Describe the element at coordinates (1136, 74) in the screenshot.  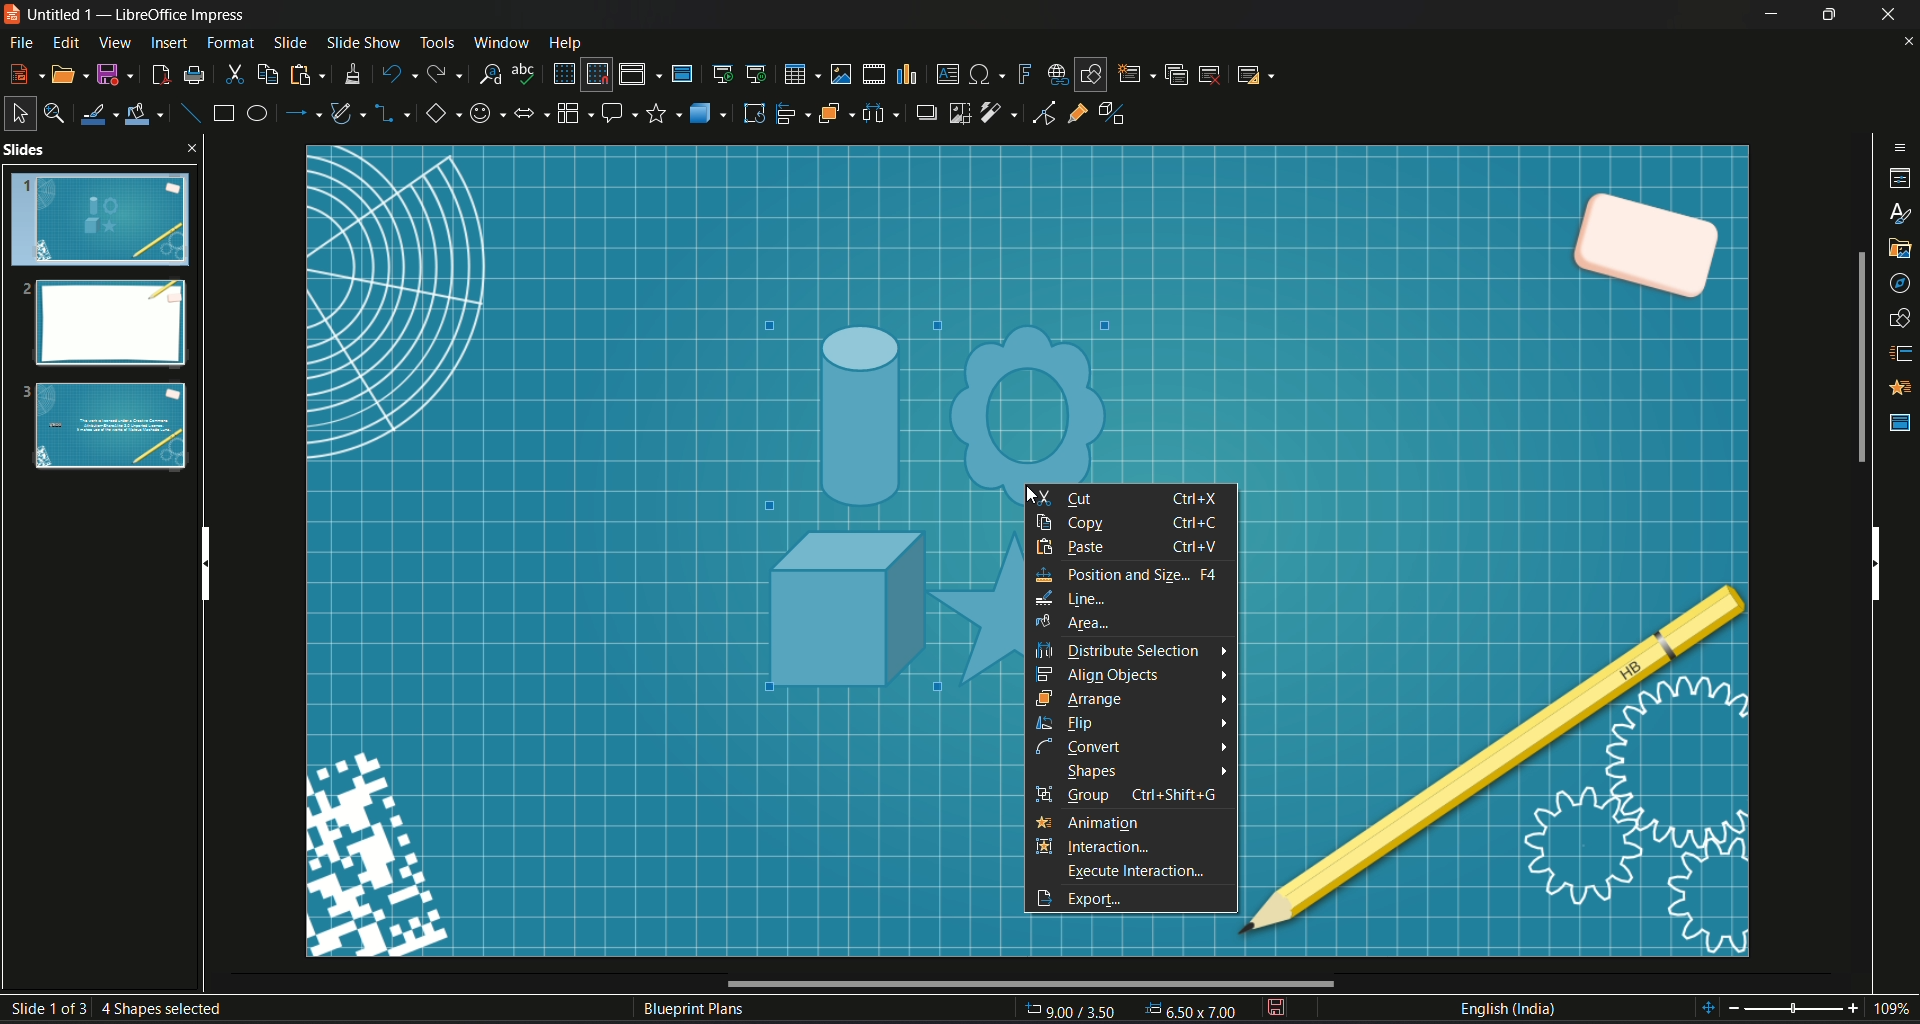
I see `new slide` at that location.